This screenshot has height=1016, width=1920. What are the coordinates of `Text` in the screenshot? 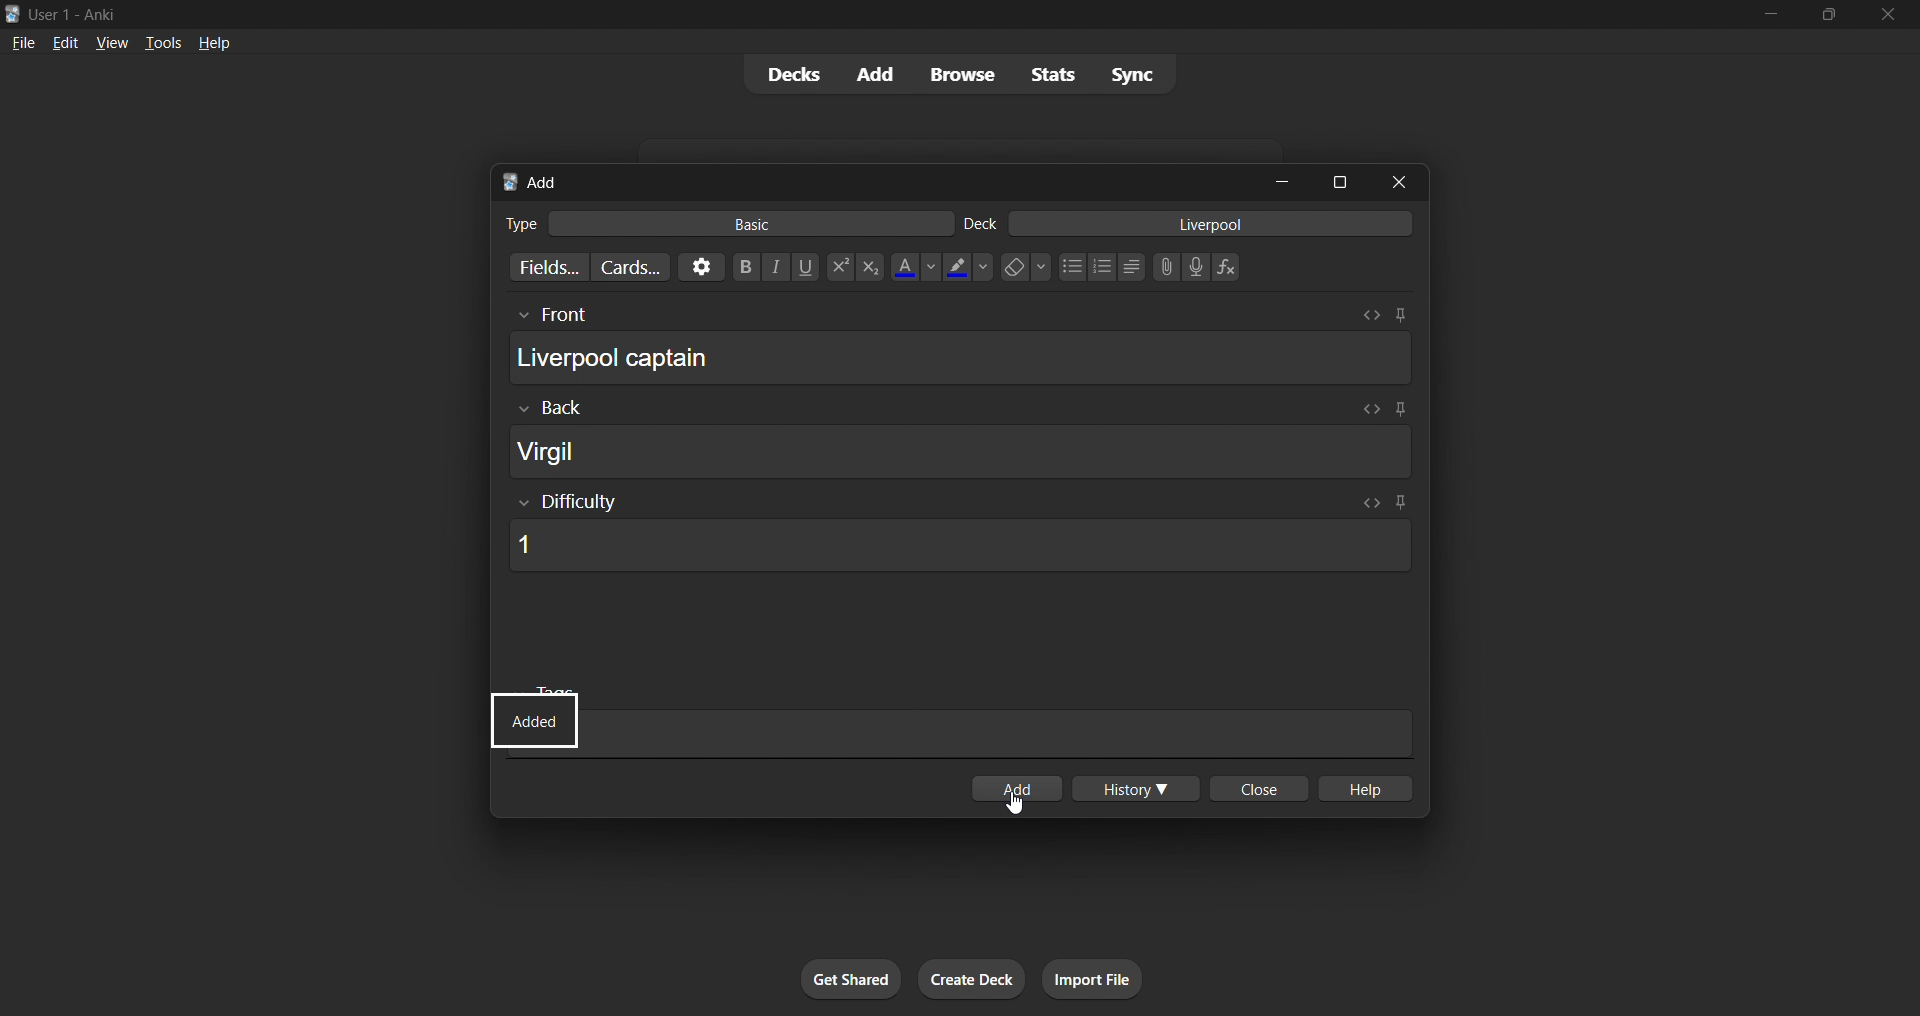 It's located at (520, 224).